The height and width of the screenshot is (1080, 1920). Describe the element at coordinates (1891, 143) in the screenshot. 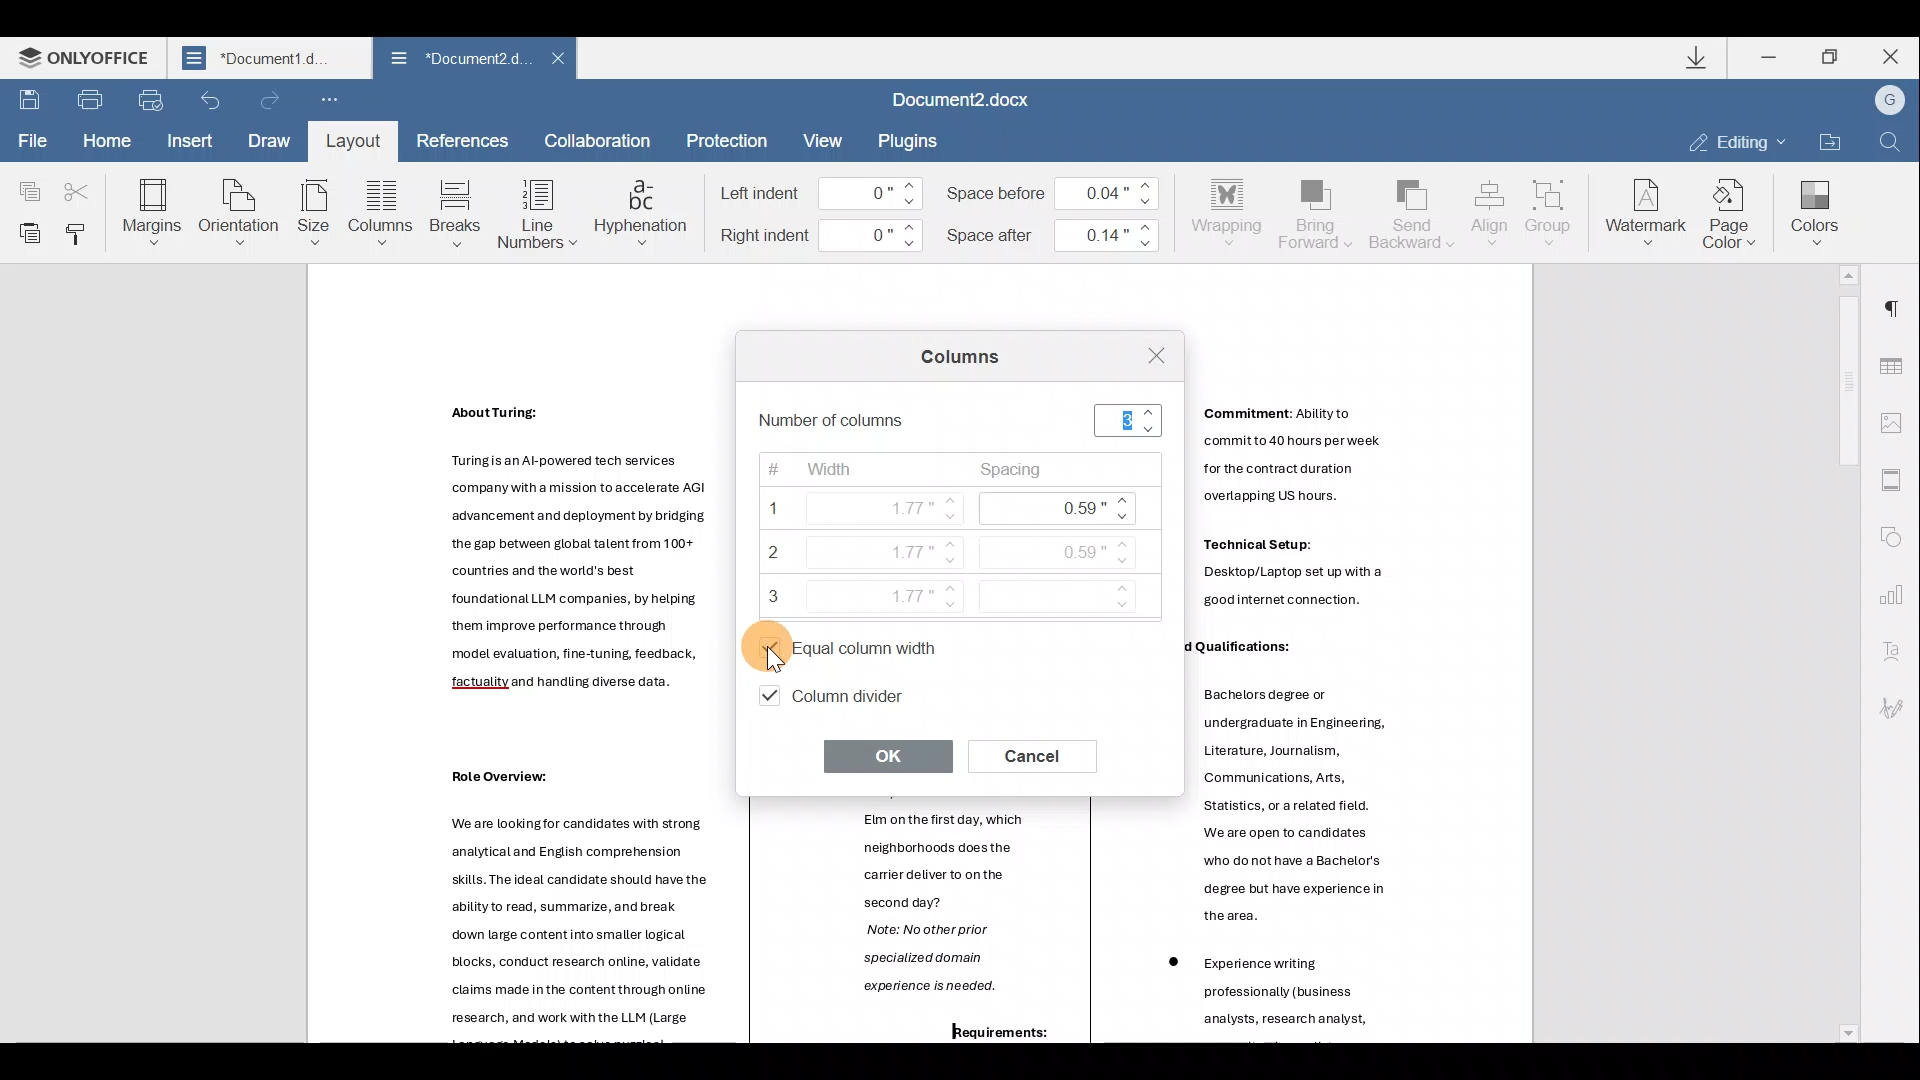

I see `Find` at that location.